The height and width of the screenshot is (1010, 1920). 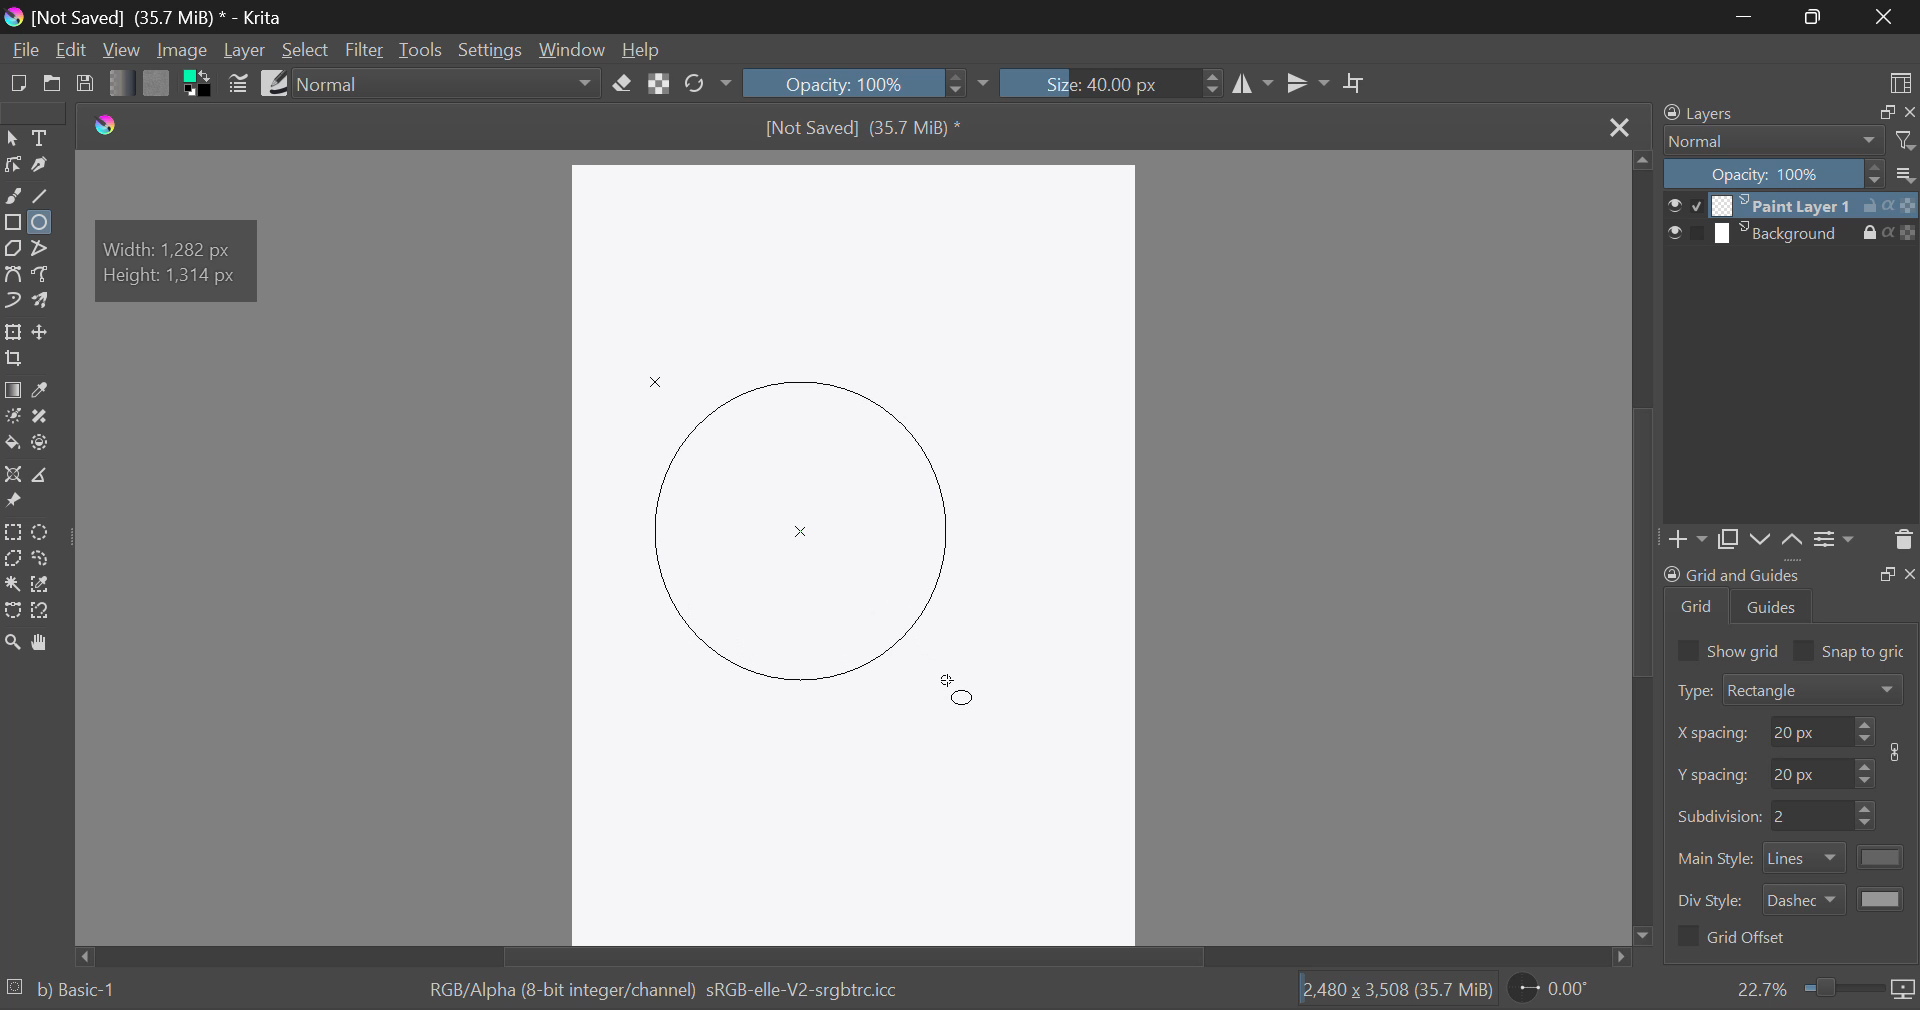 I want to click on Colors in Use, so click(x=200, y=87).